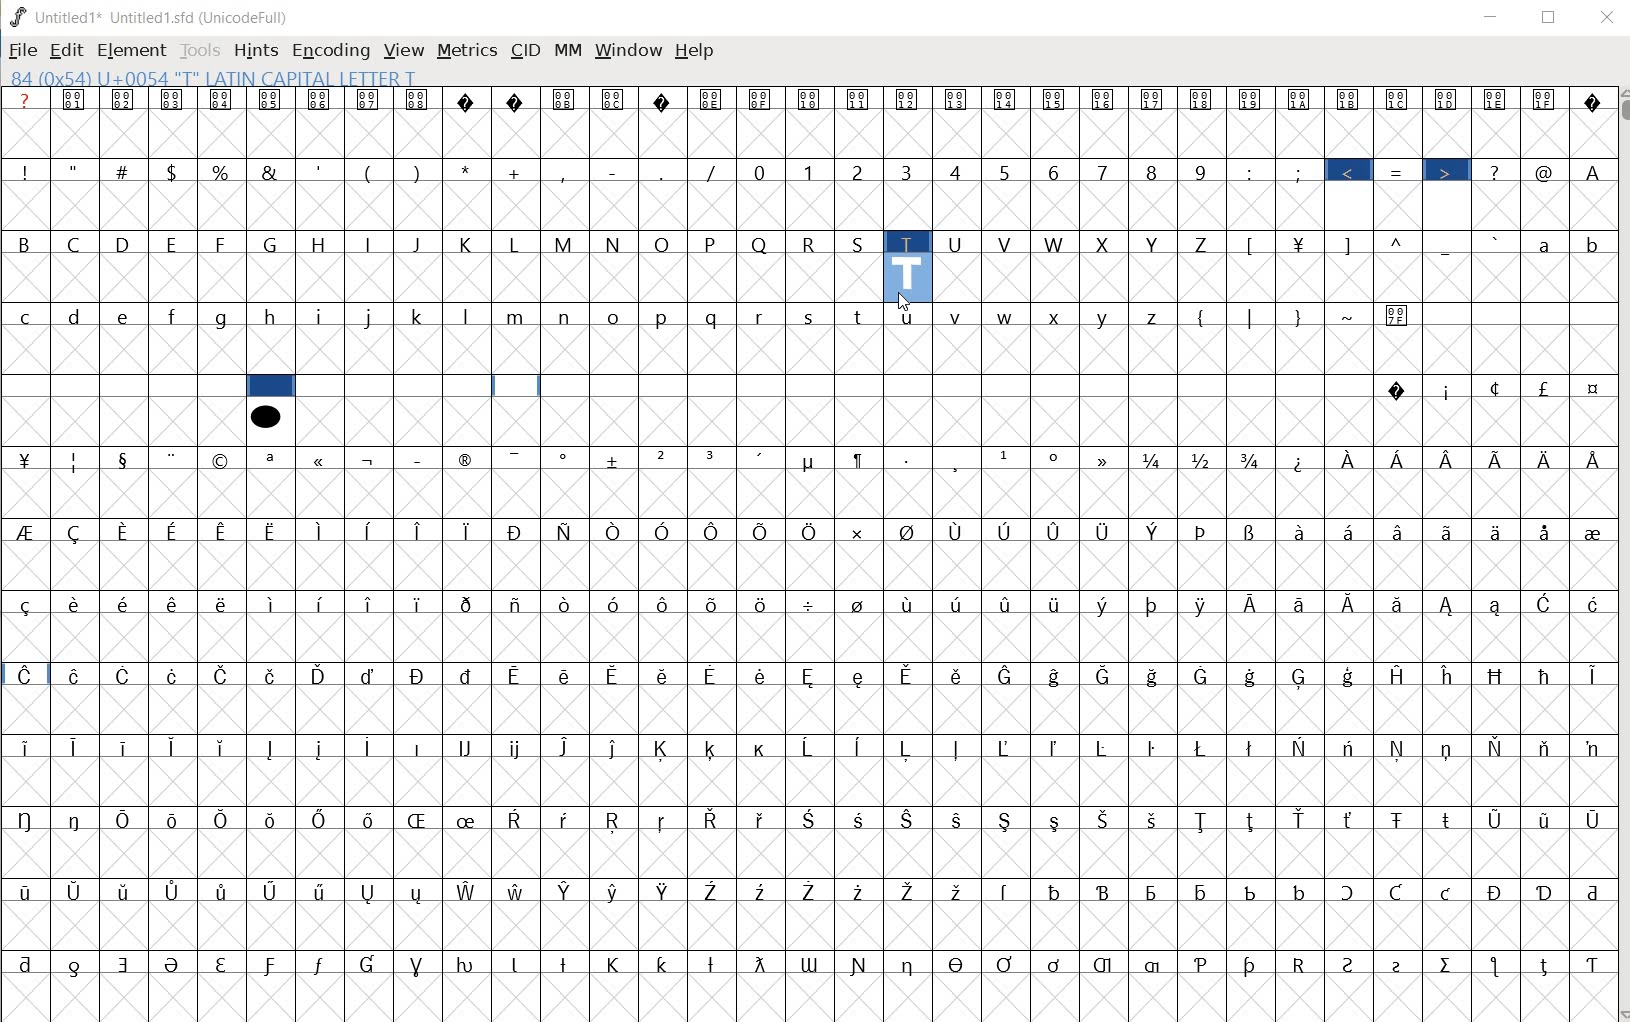 This screenshot has height=1022, width=1630. What do you see at coordinates (419, 172) in the screenshot?
I see `)` at bounding box center [419, 172].